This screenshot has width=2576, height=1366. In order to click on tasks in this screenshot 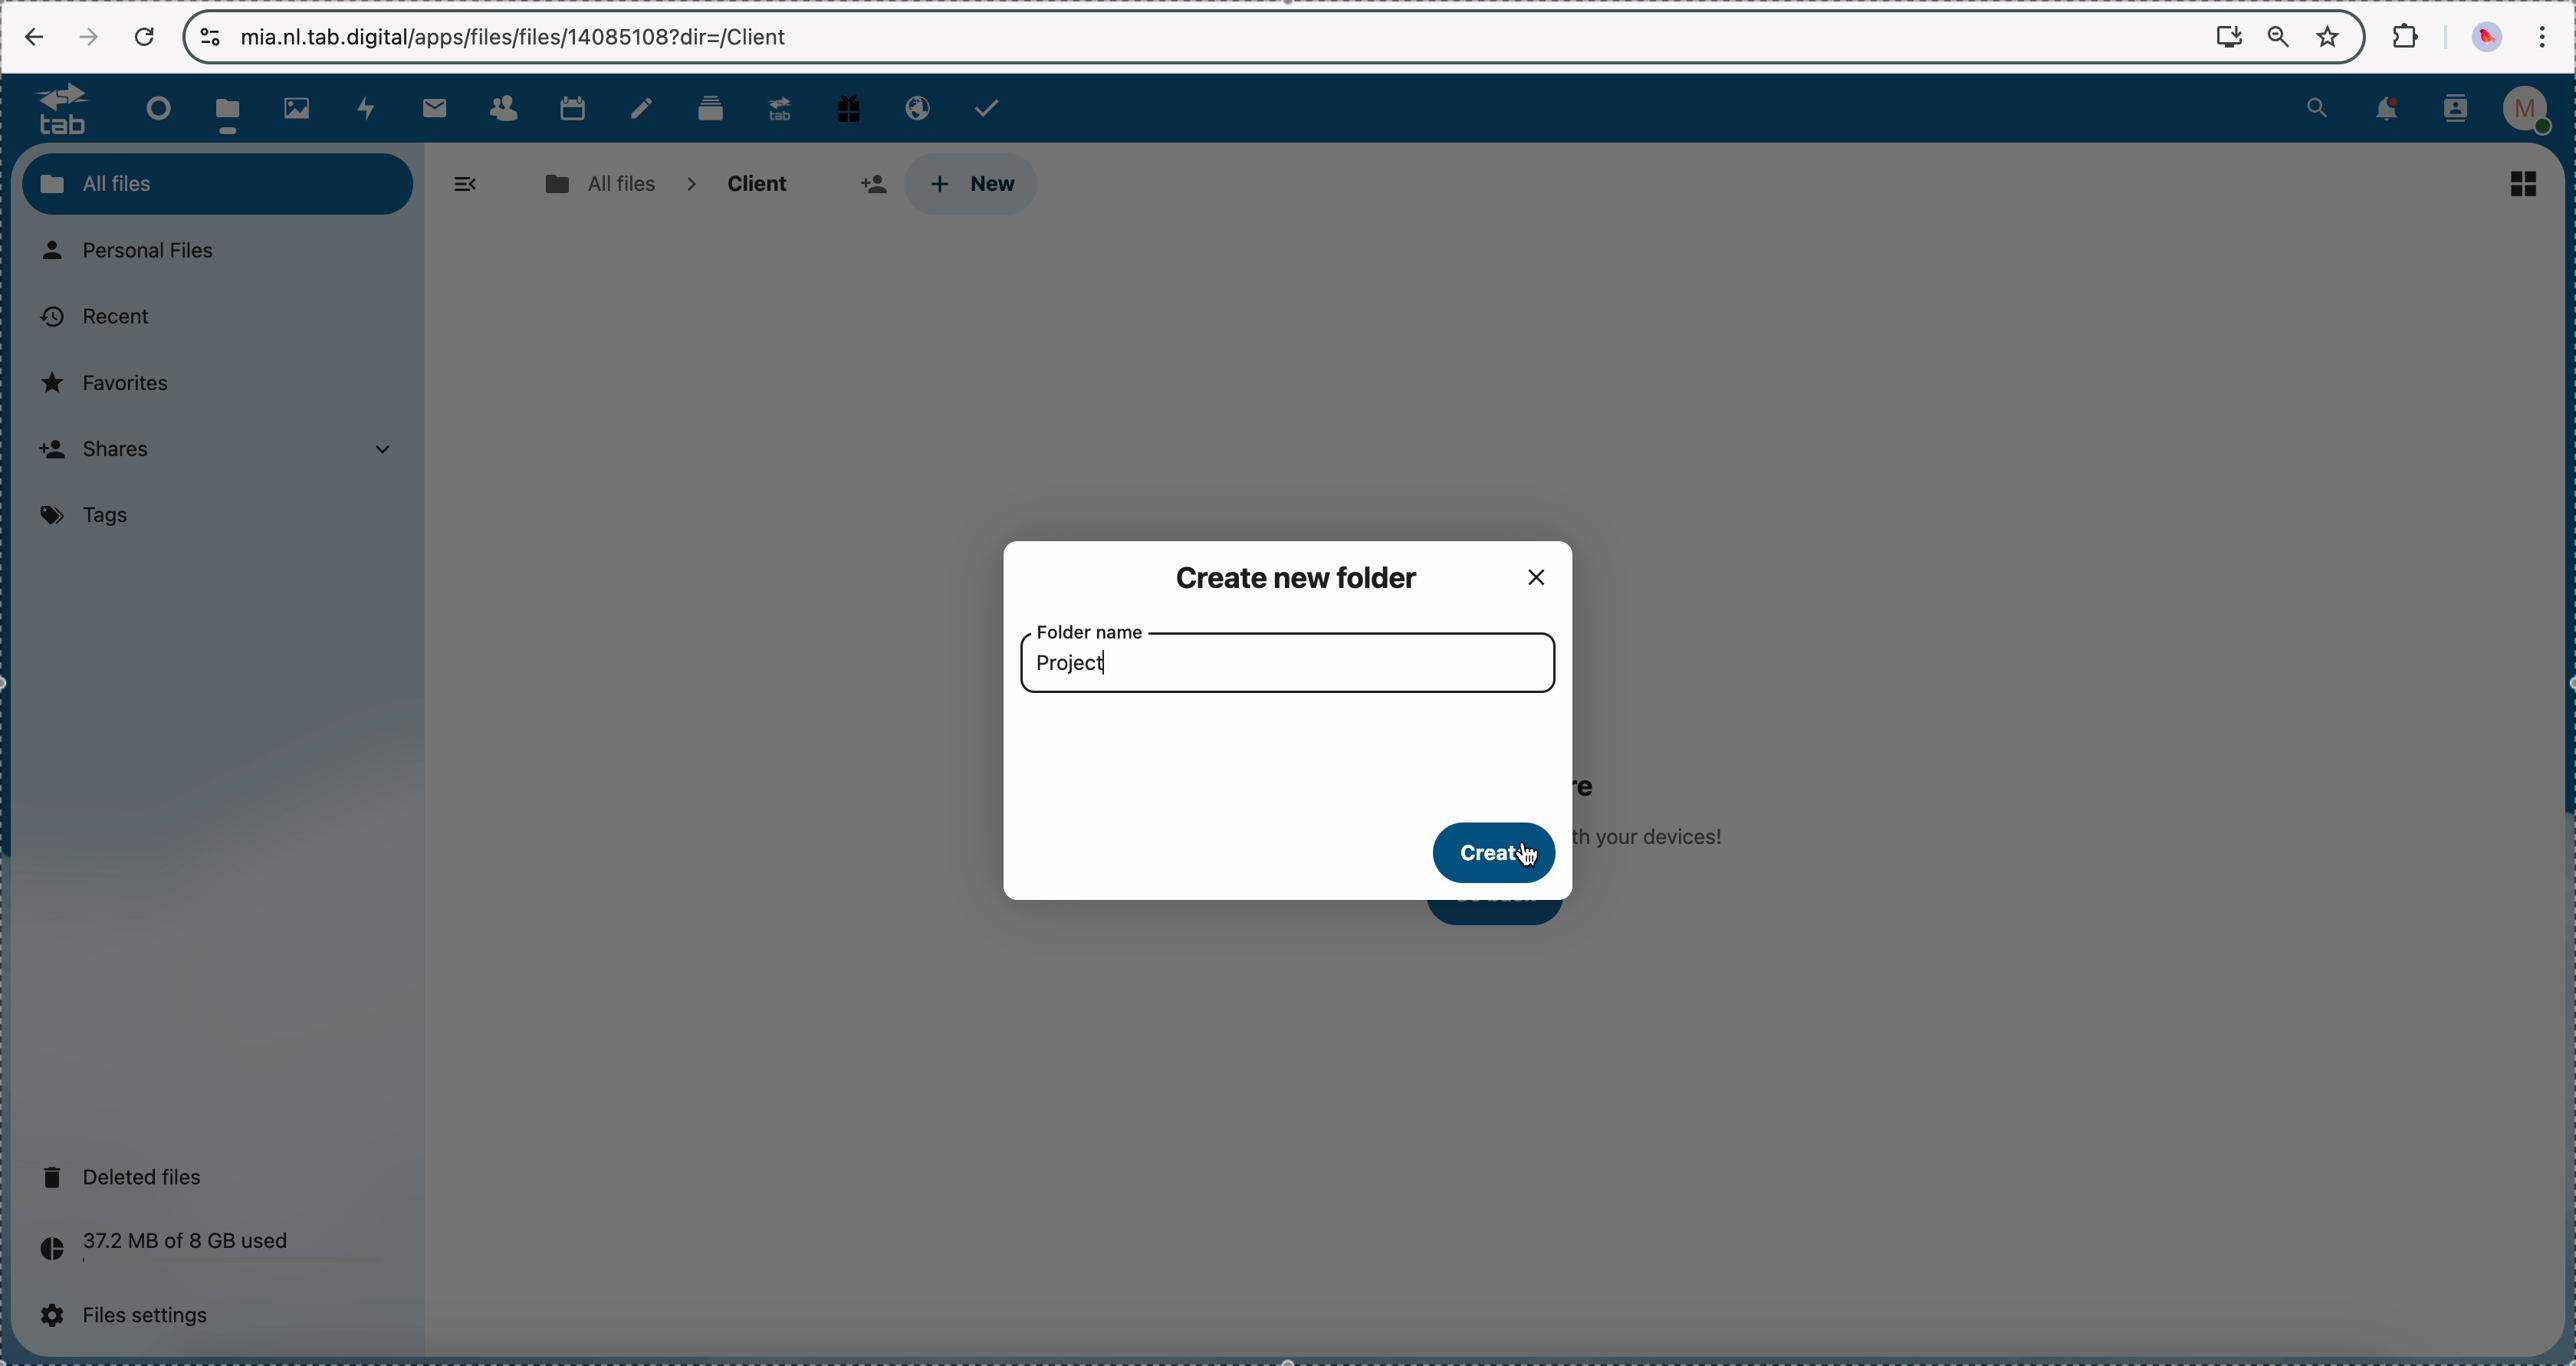, I will do `click(990, 108)`.